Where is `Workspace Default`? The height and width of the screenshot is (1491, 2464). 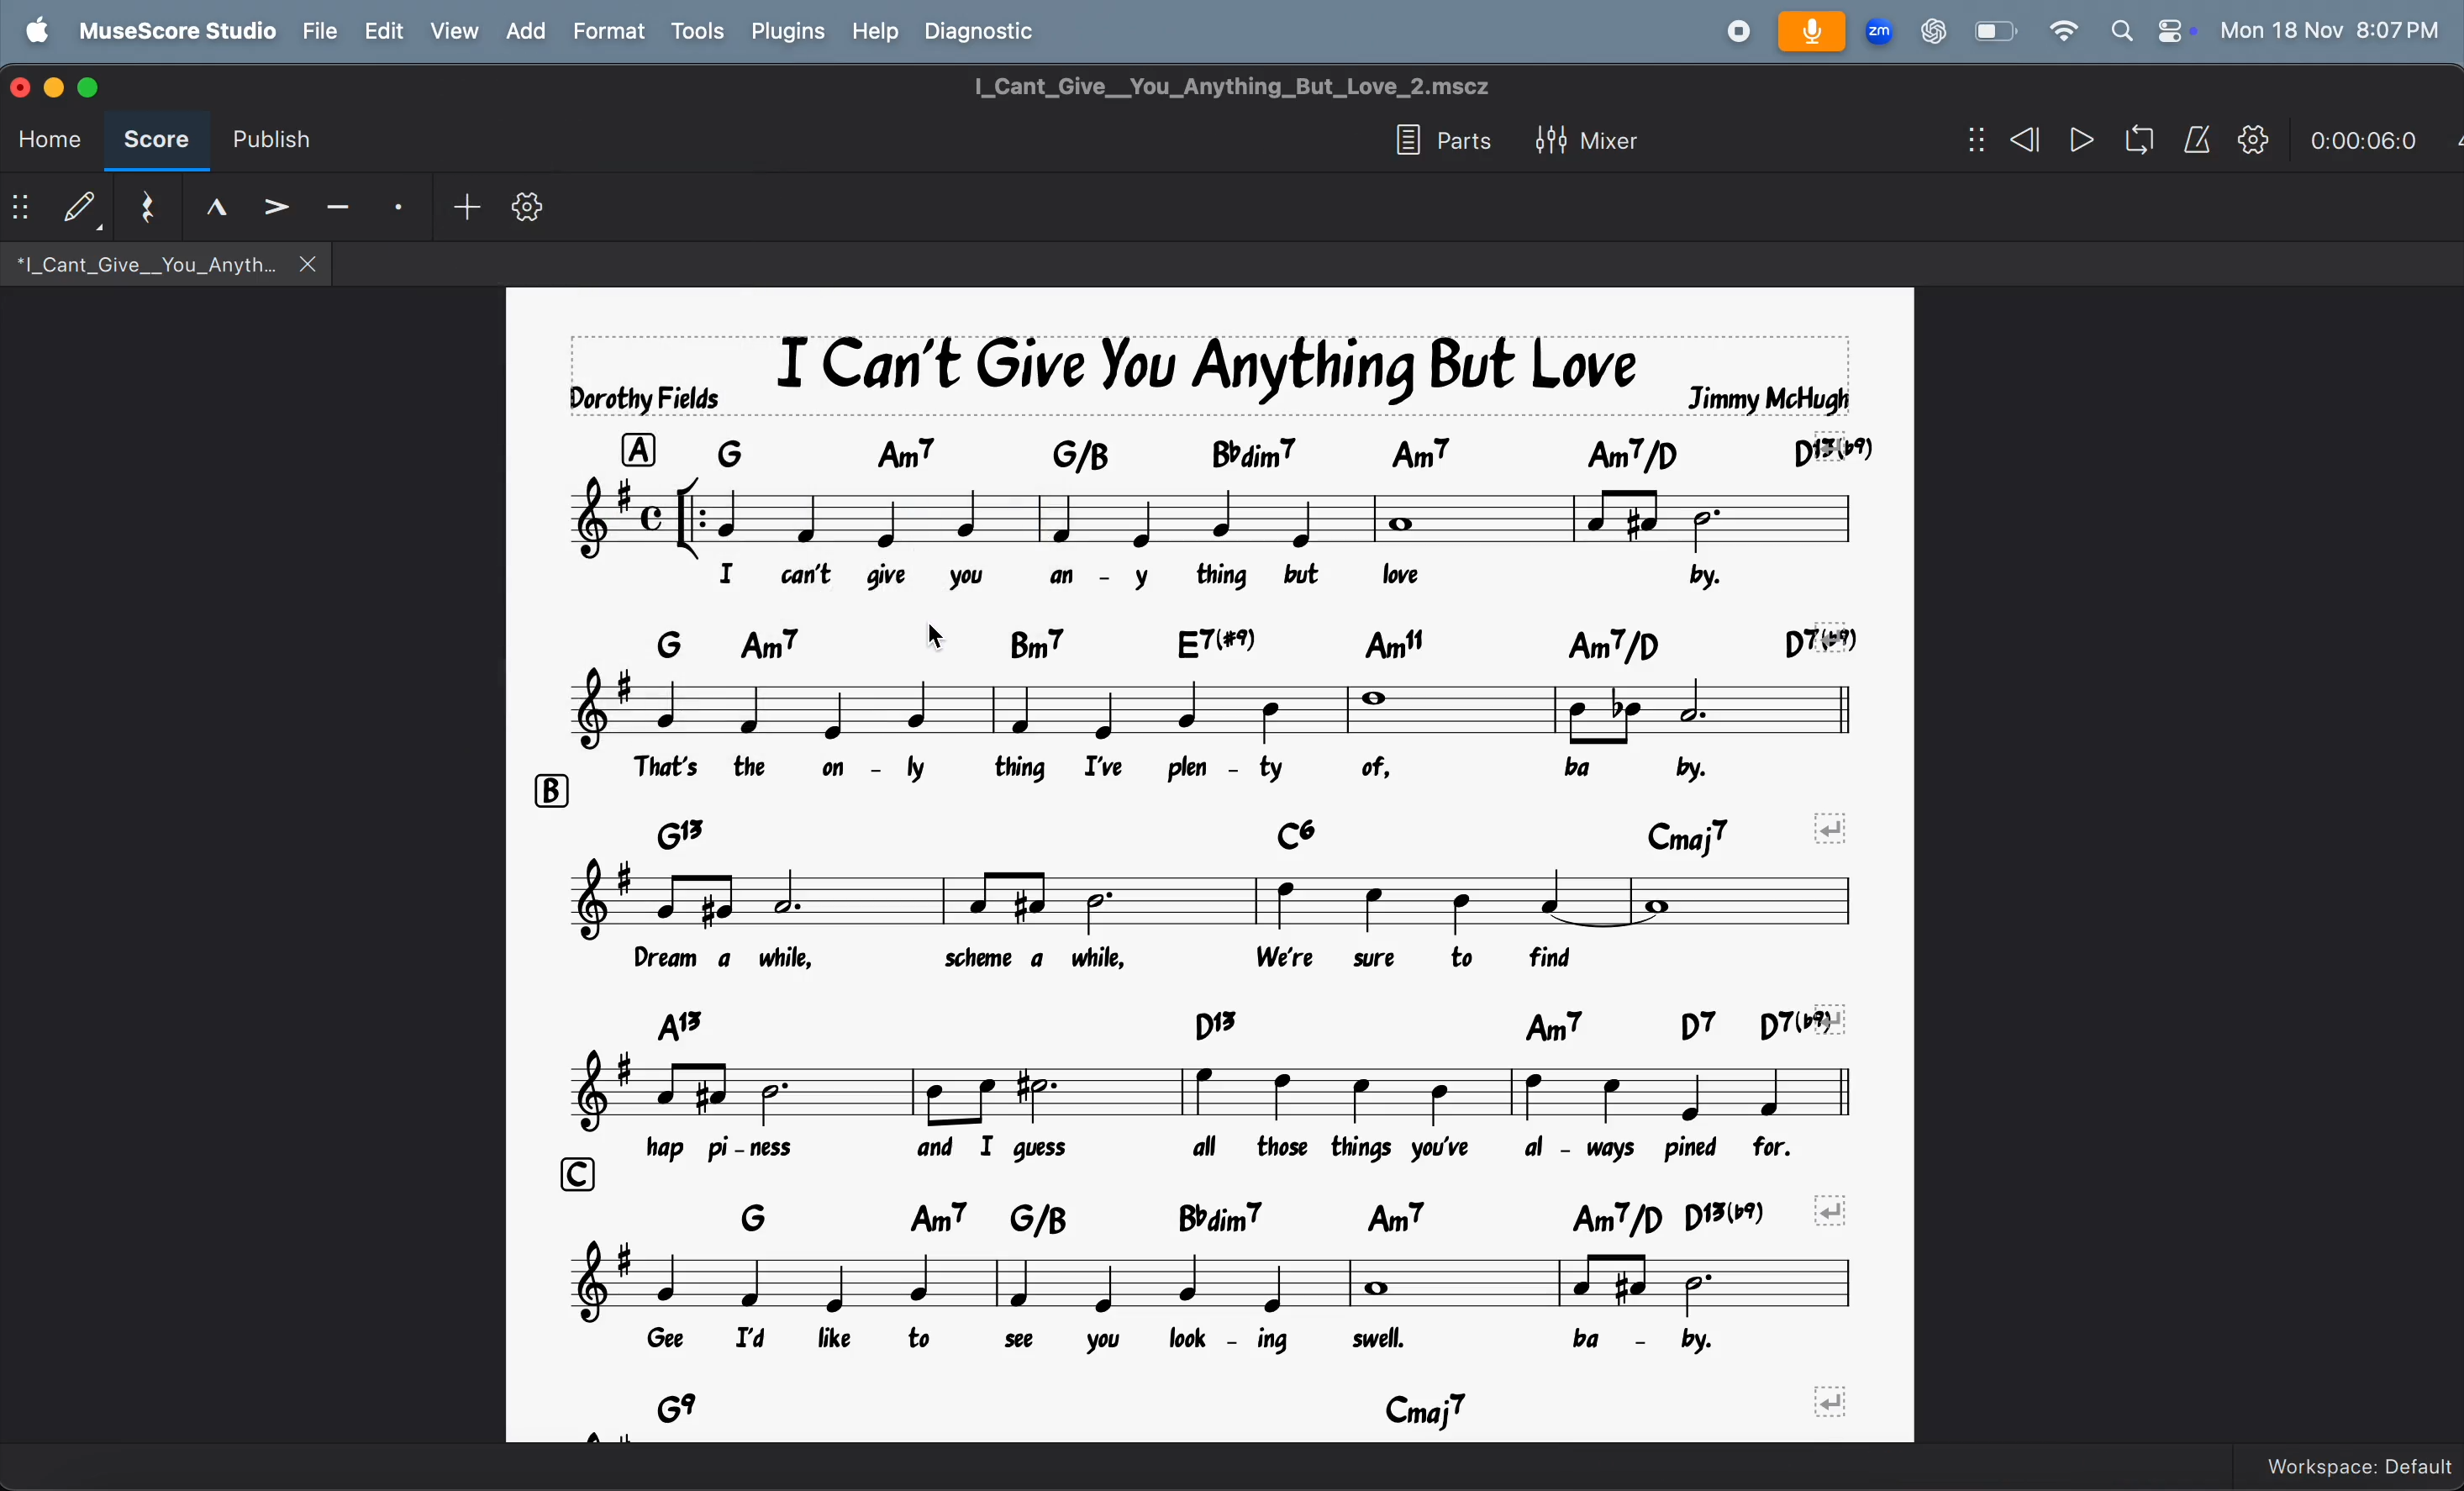 Workspace Default is located at coordinates (2359, 1467).